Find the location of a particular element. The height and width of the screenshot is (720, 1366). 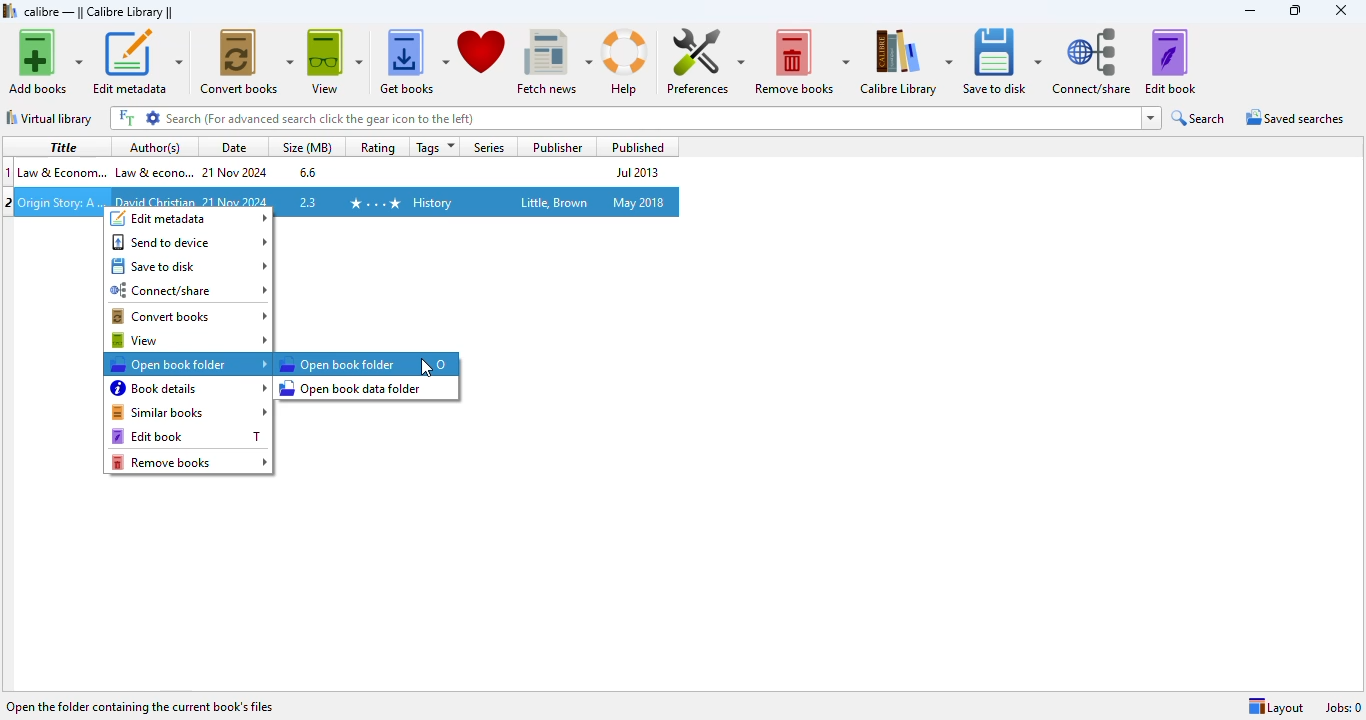

save to disk is located at coordinates (1001, 62).